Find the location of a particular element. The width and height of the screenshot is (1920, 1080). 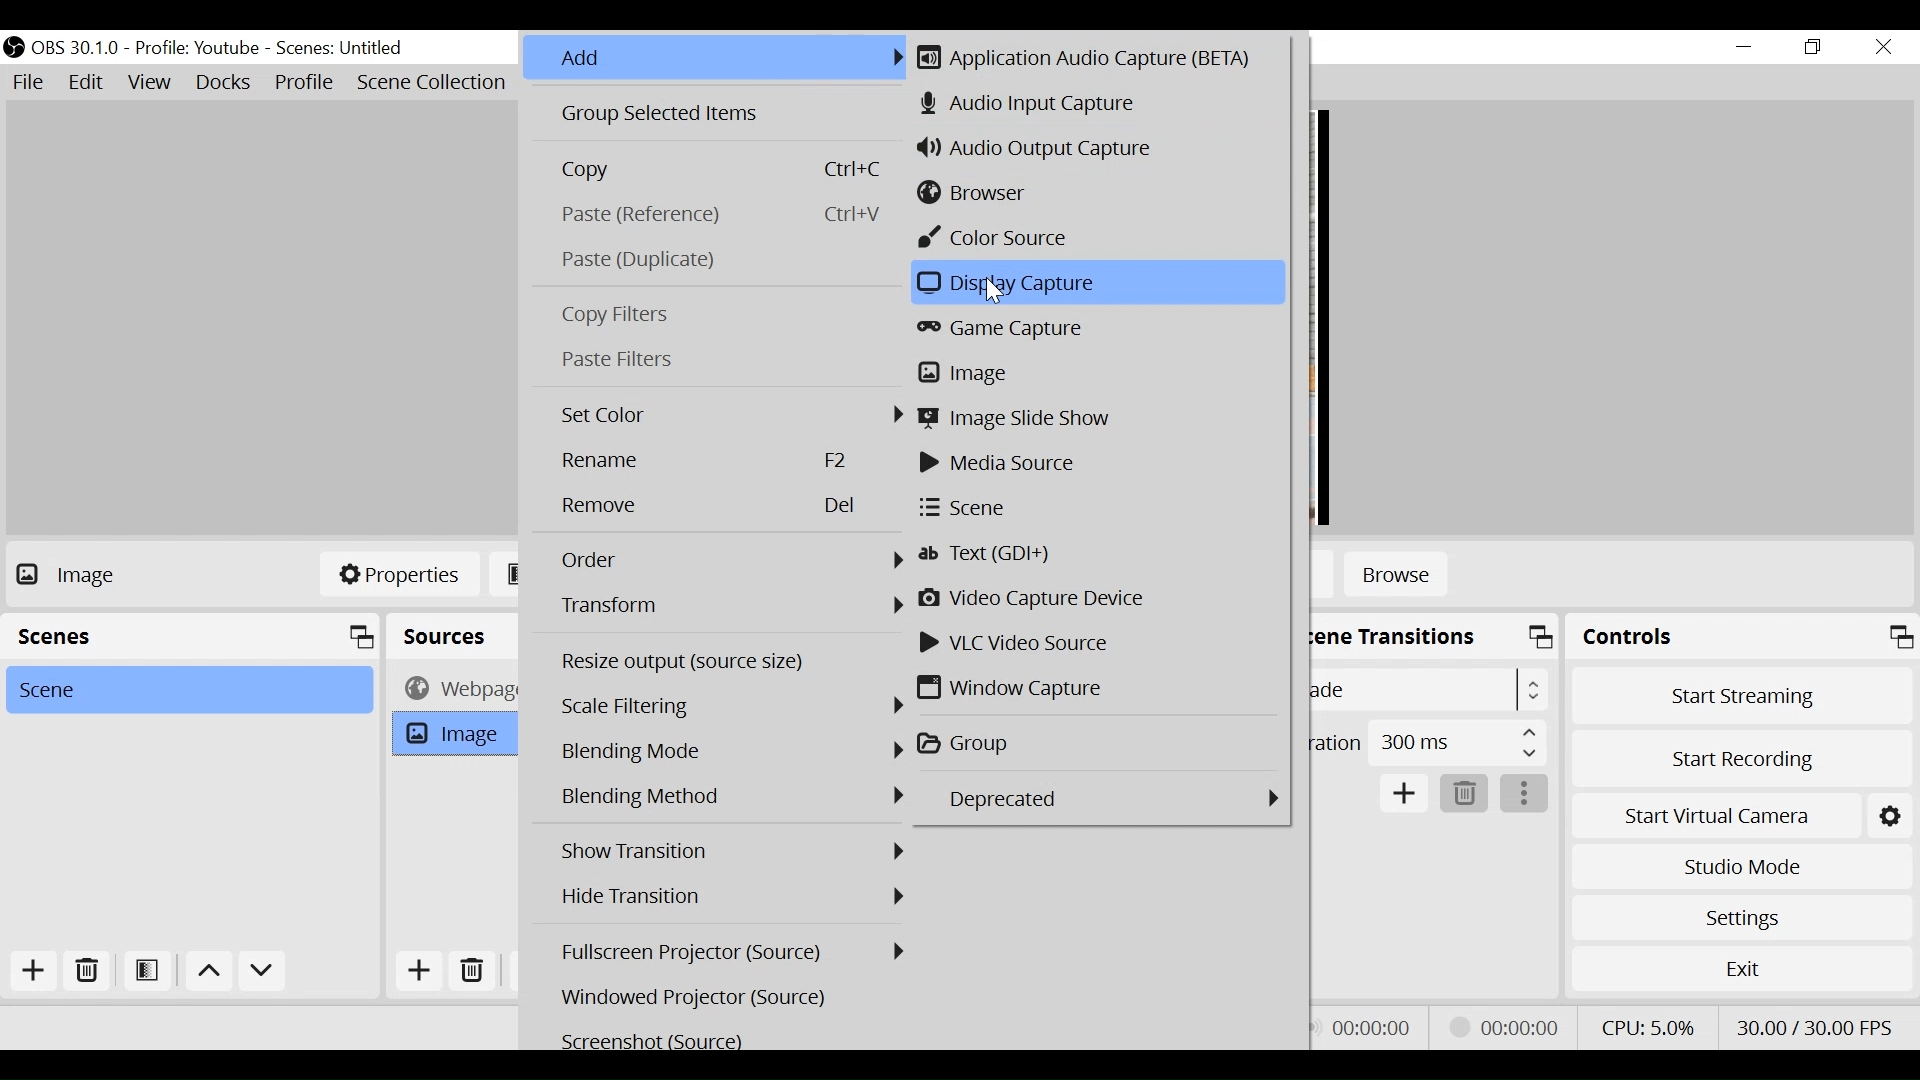

Rename is located at coordinates (728, 461).